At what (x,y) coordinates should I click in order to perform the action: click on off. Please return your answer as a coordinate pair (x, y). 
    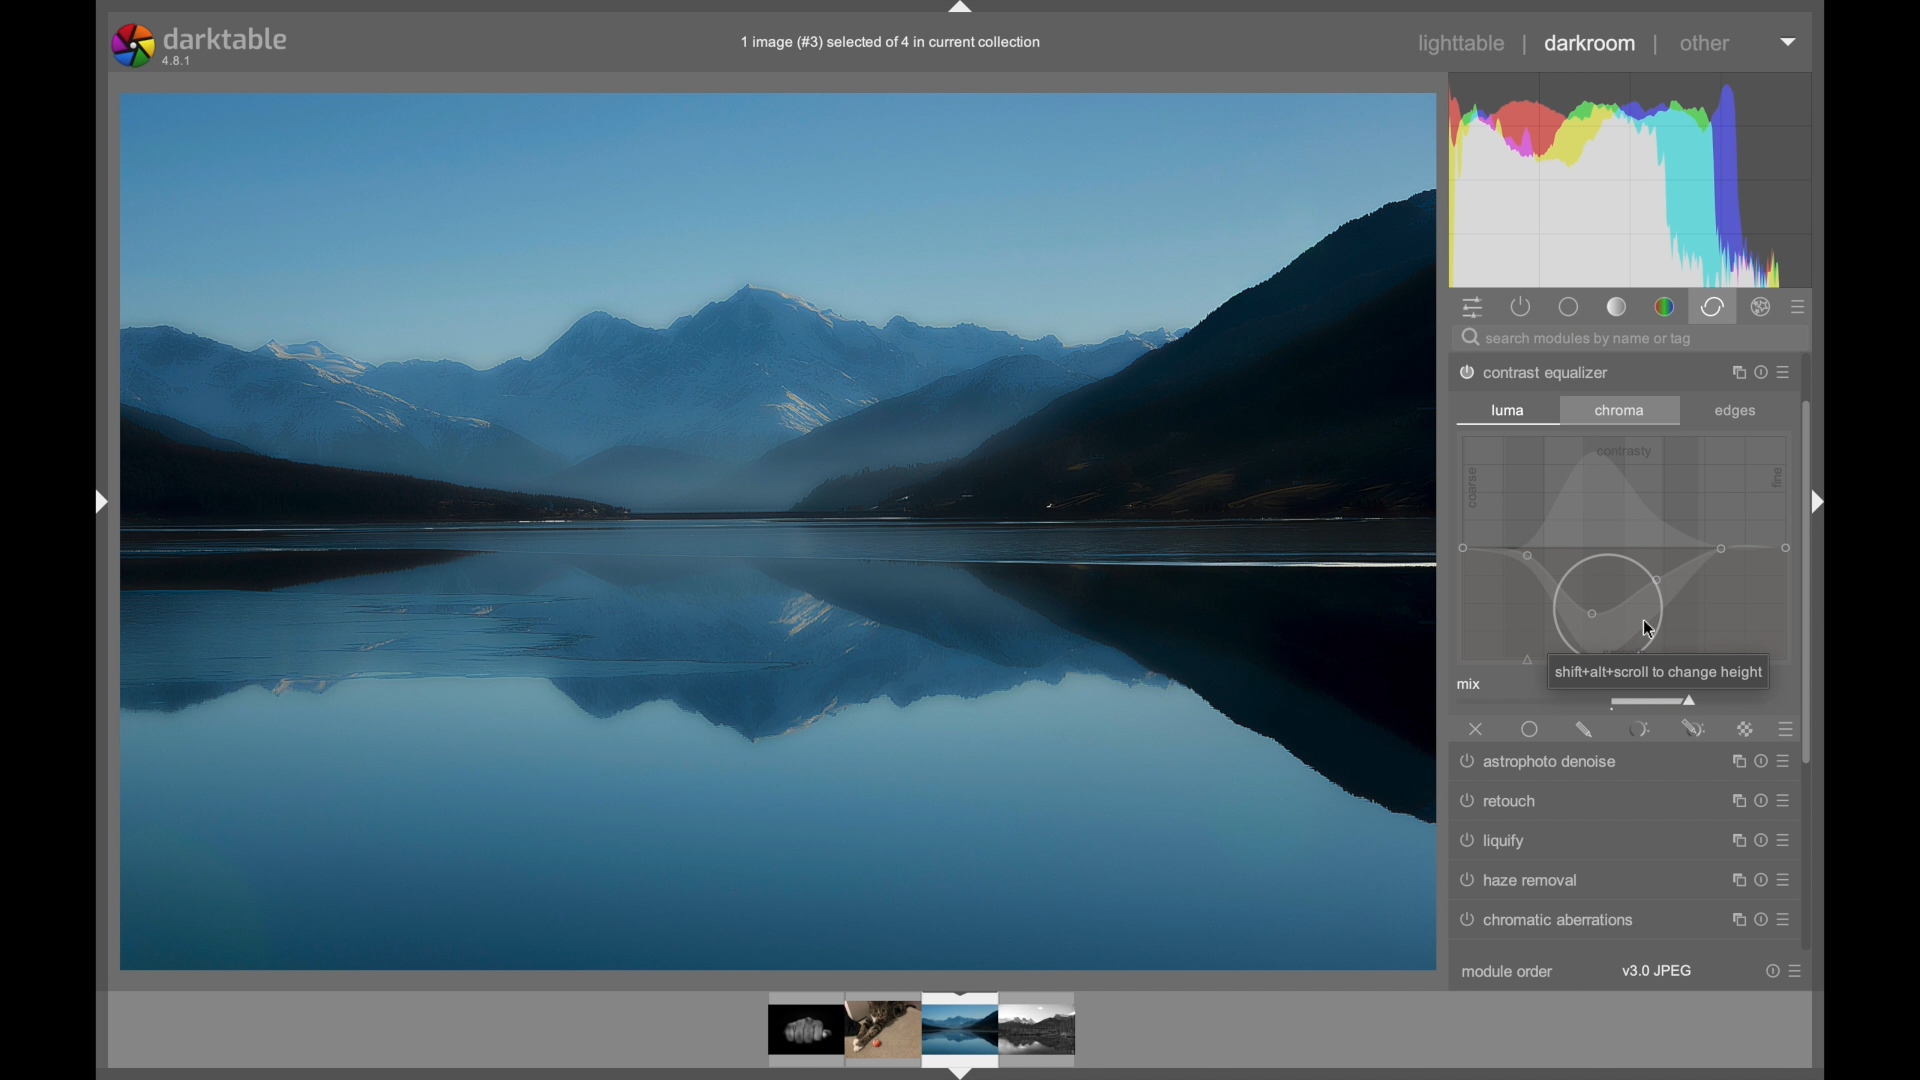
    Looking at the image, I should click on (1476, 729).